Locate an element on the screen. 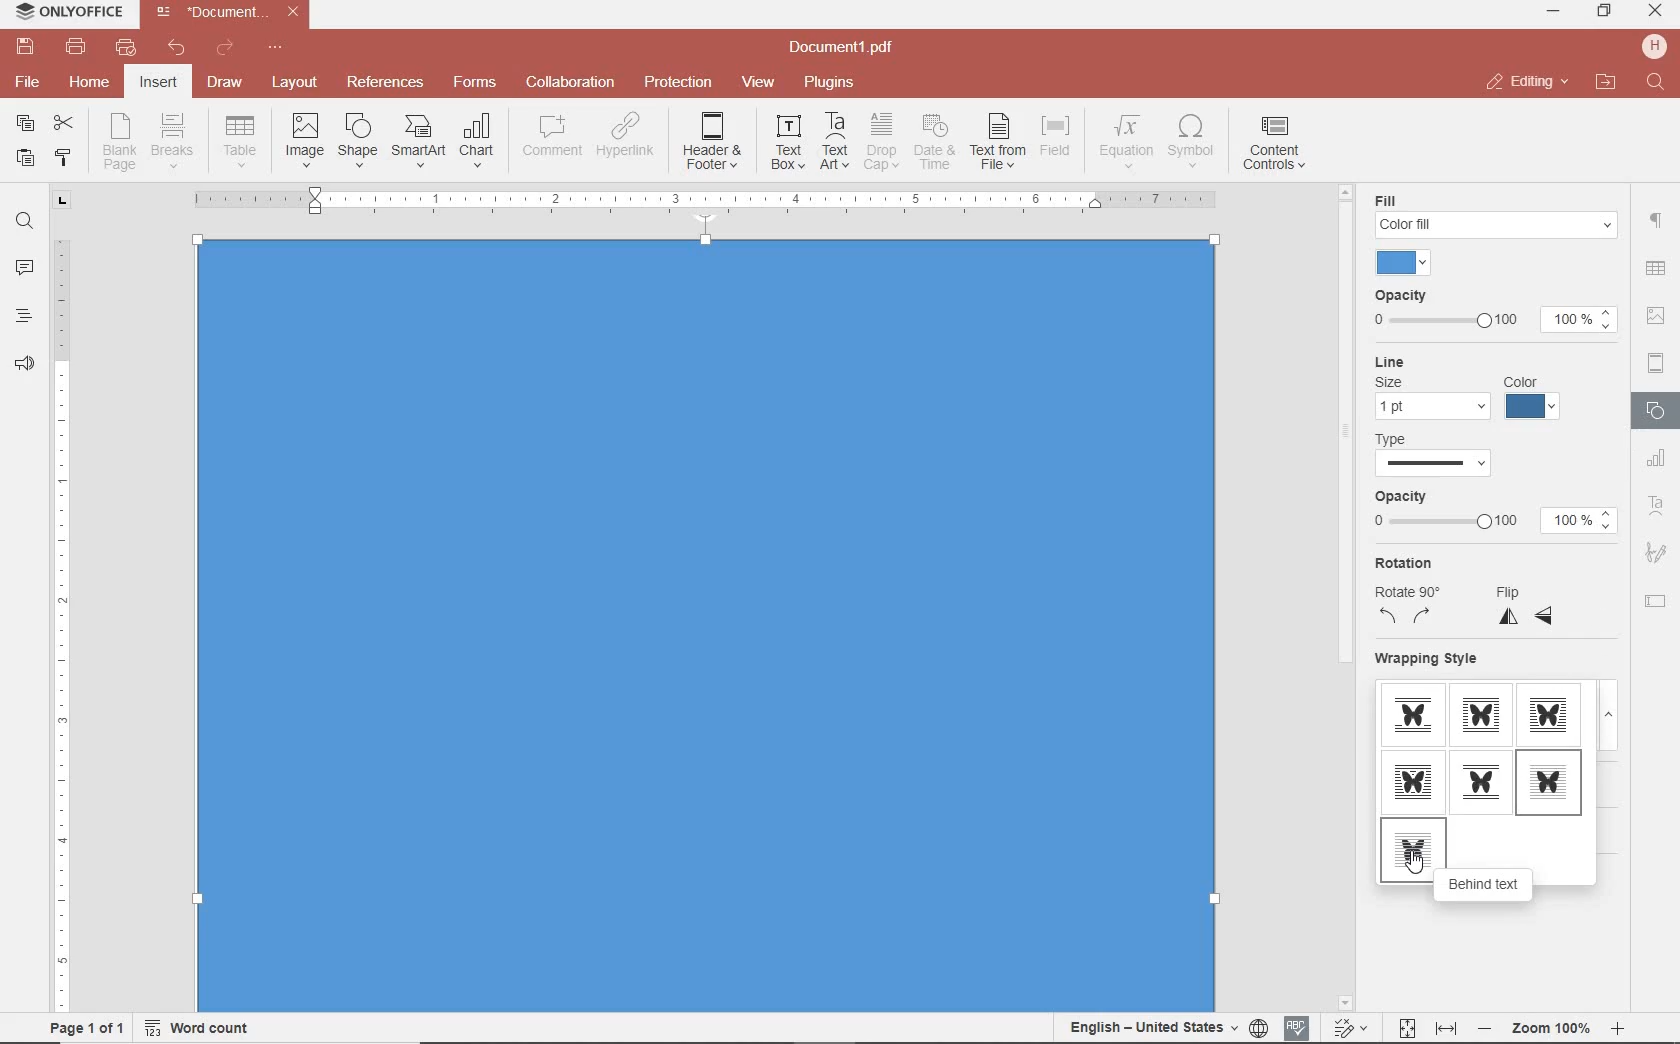 The image size is (1680, 1044). ruler is located at coordinates (63, 611).